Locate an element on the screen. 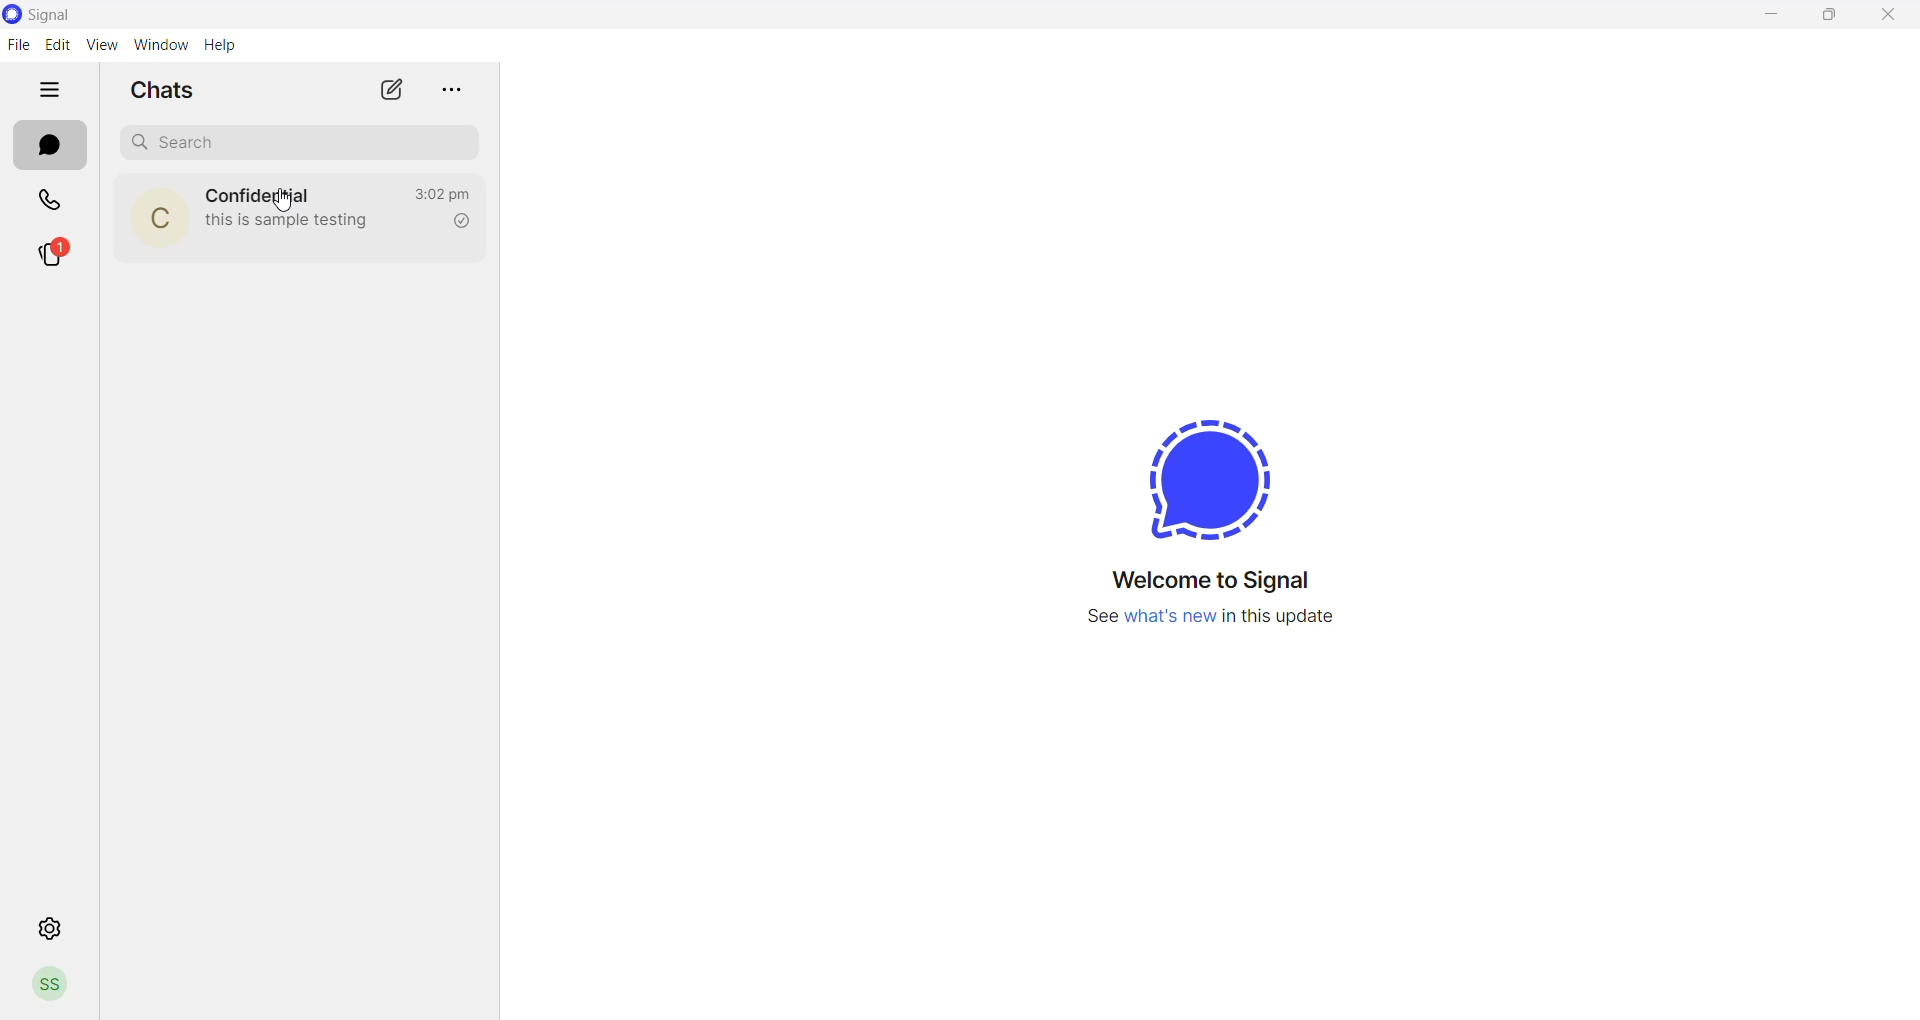 The image size is (1920, 1020). chats is located at coordinates (47, 146).